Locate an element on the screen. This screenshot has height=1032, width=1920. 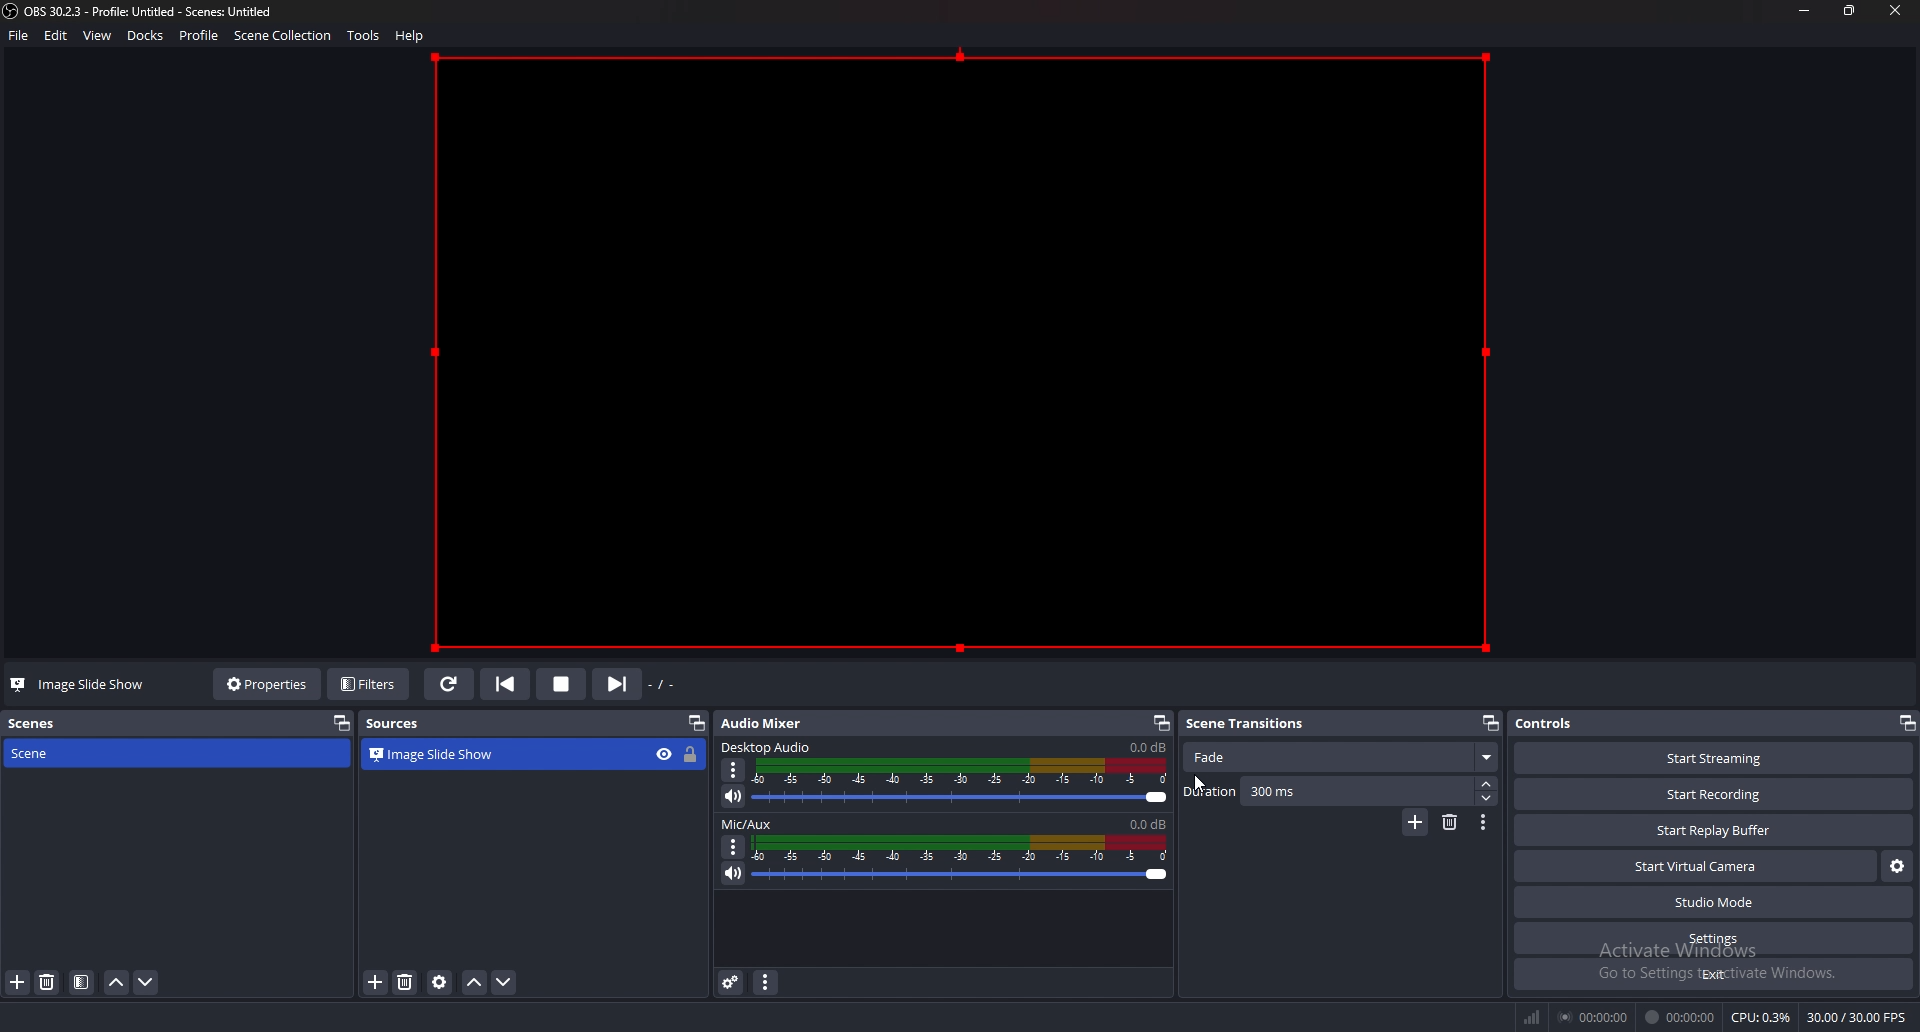
streaming time is located at coordinates (1595, 1017).